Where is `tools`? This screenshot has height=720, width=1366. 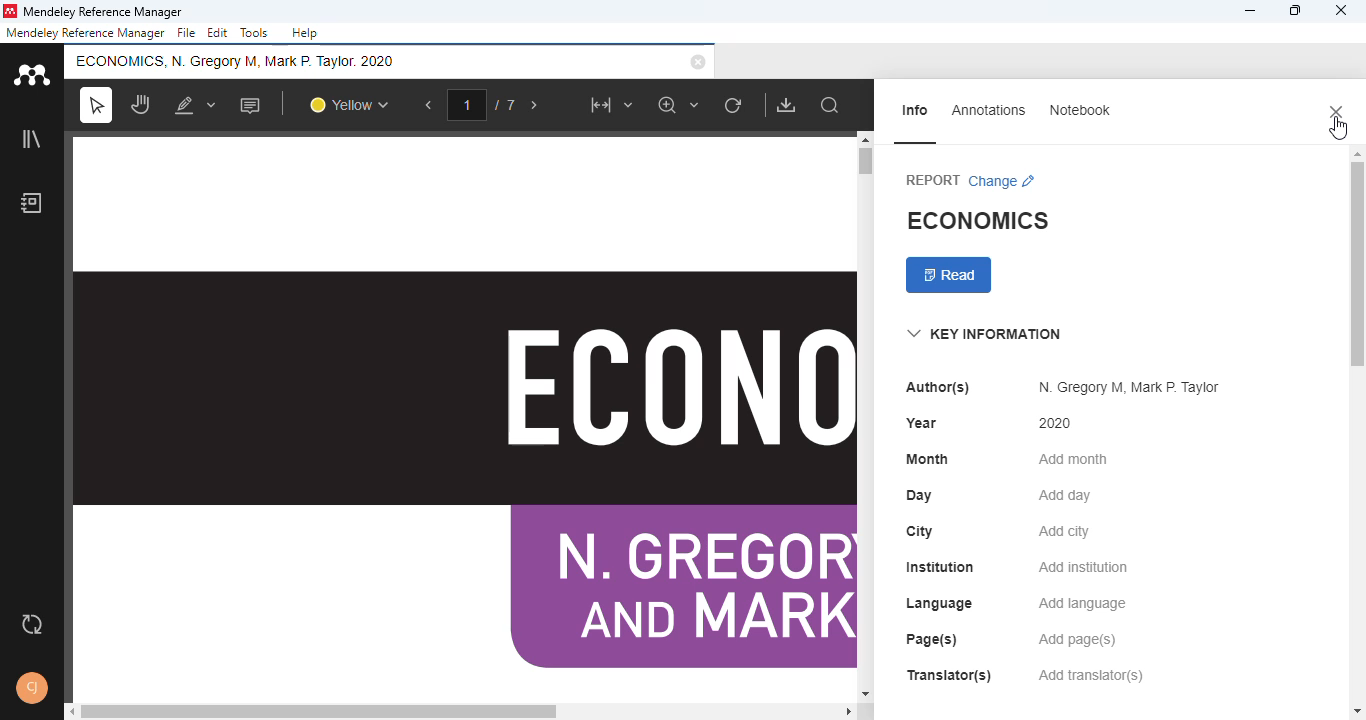 tools is located at coordinates (255, 32).